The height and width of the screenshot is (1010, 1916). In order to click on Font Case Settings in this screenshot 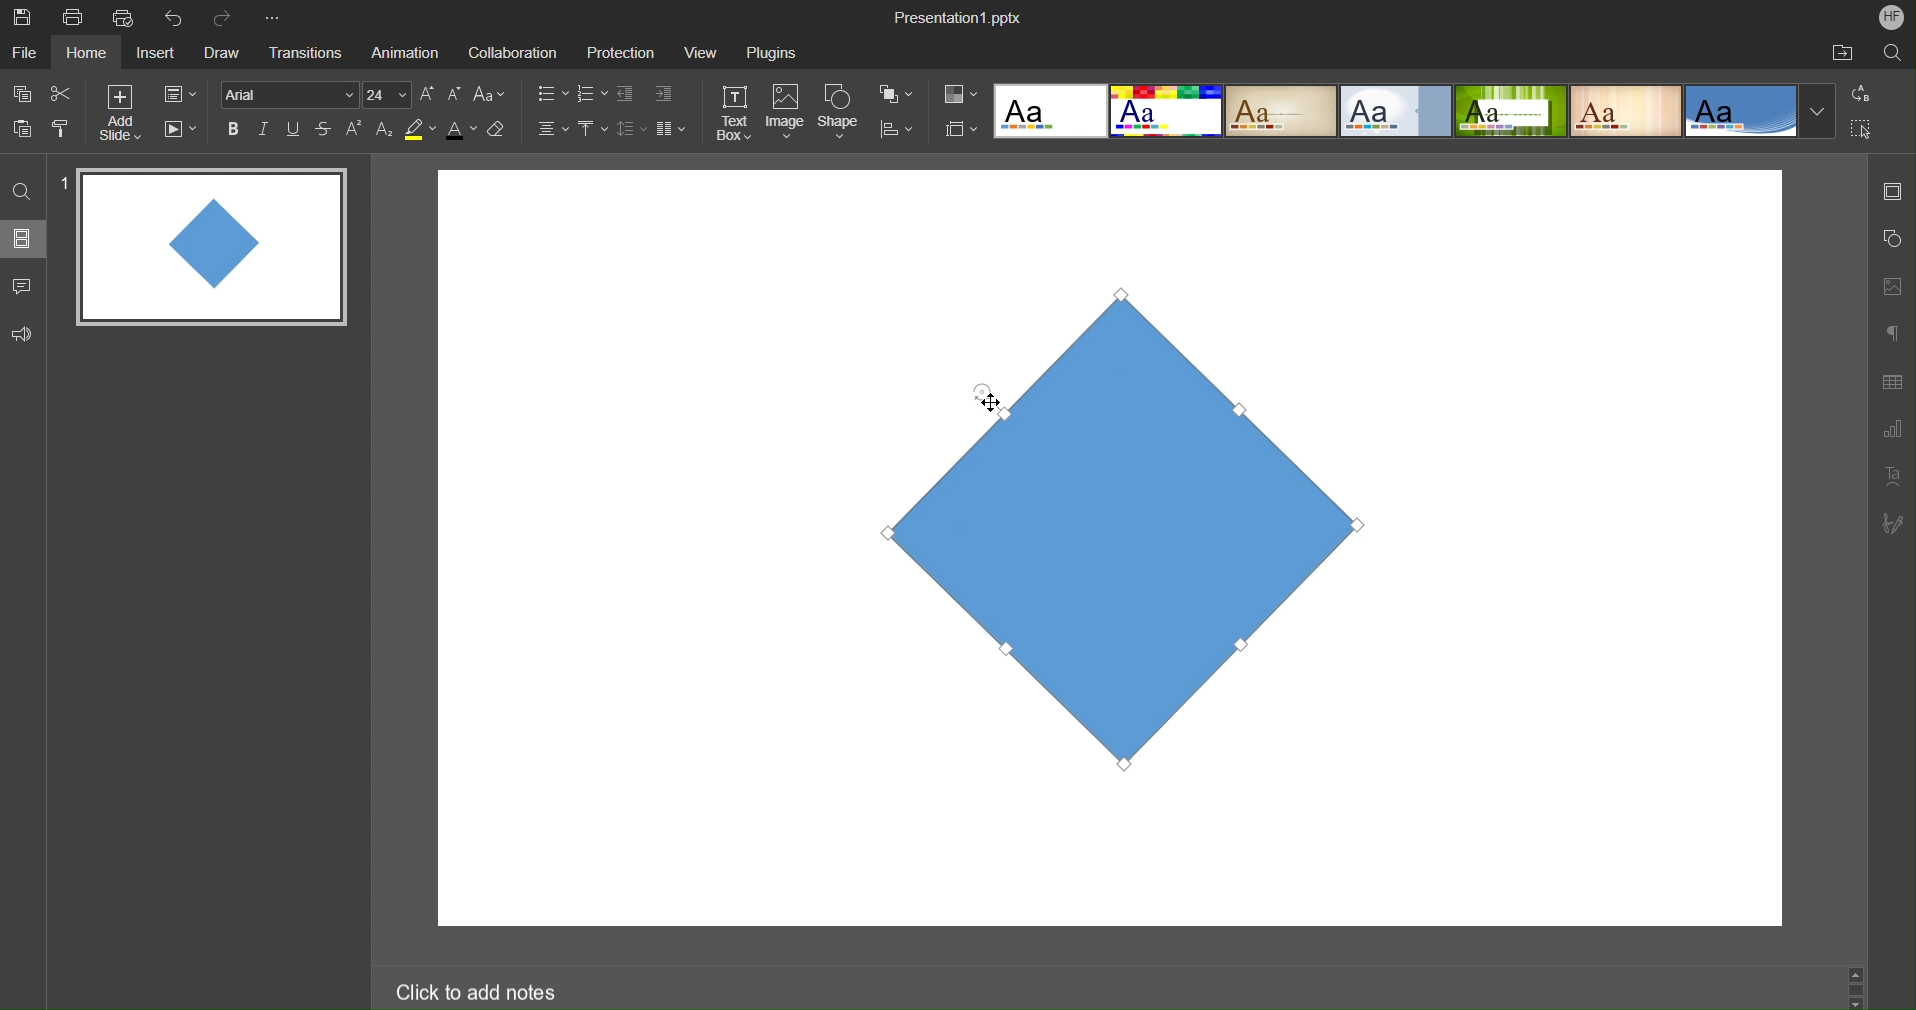, I will do `click(489, 95)`.